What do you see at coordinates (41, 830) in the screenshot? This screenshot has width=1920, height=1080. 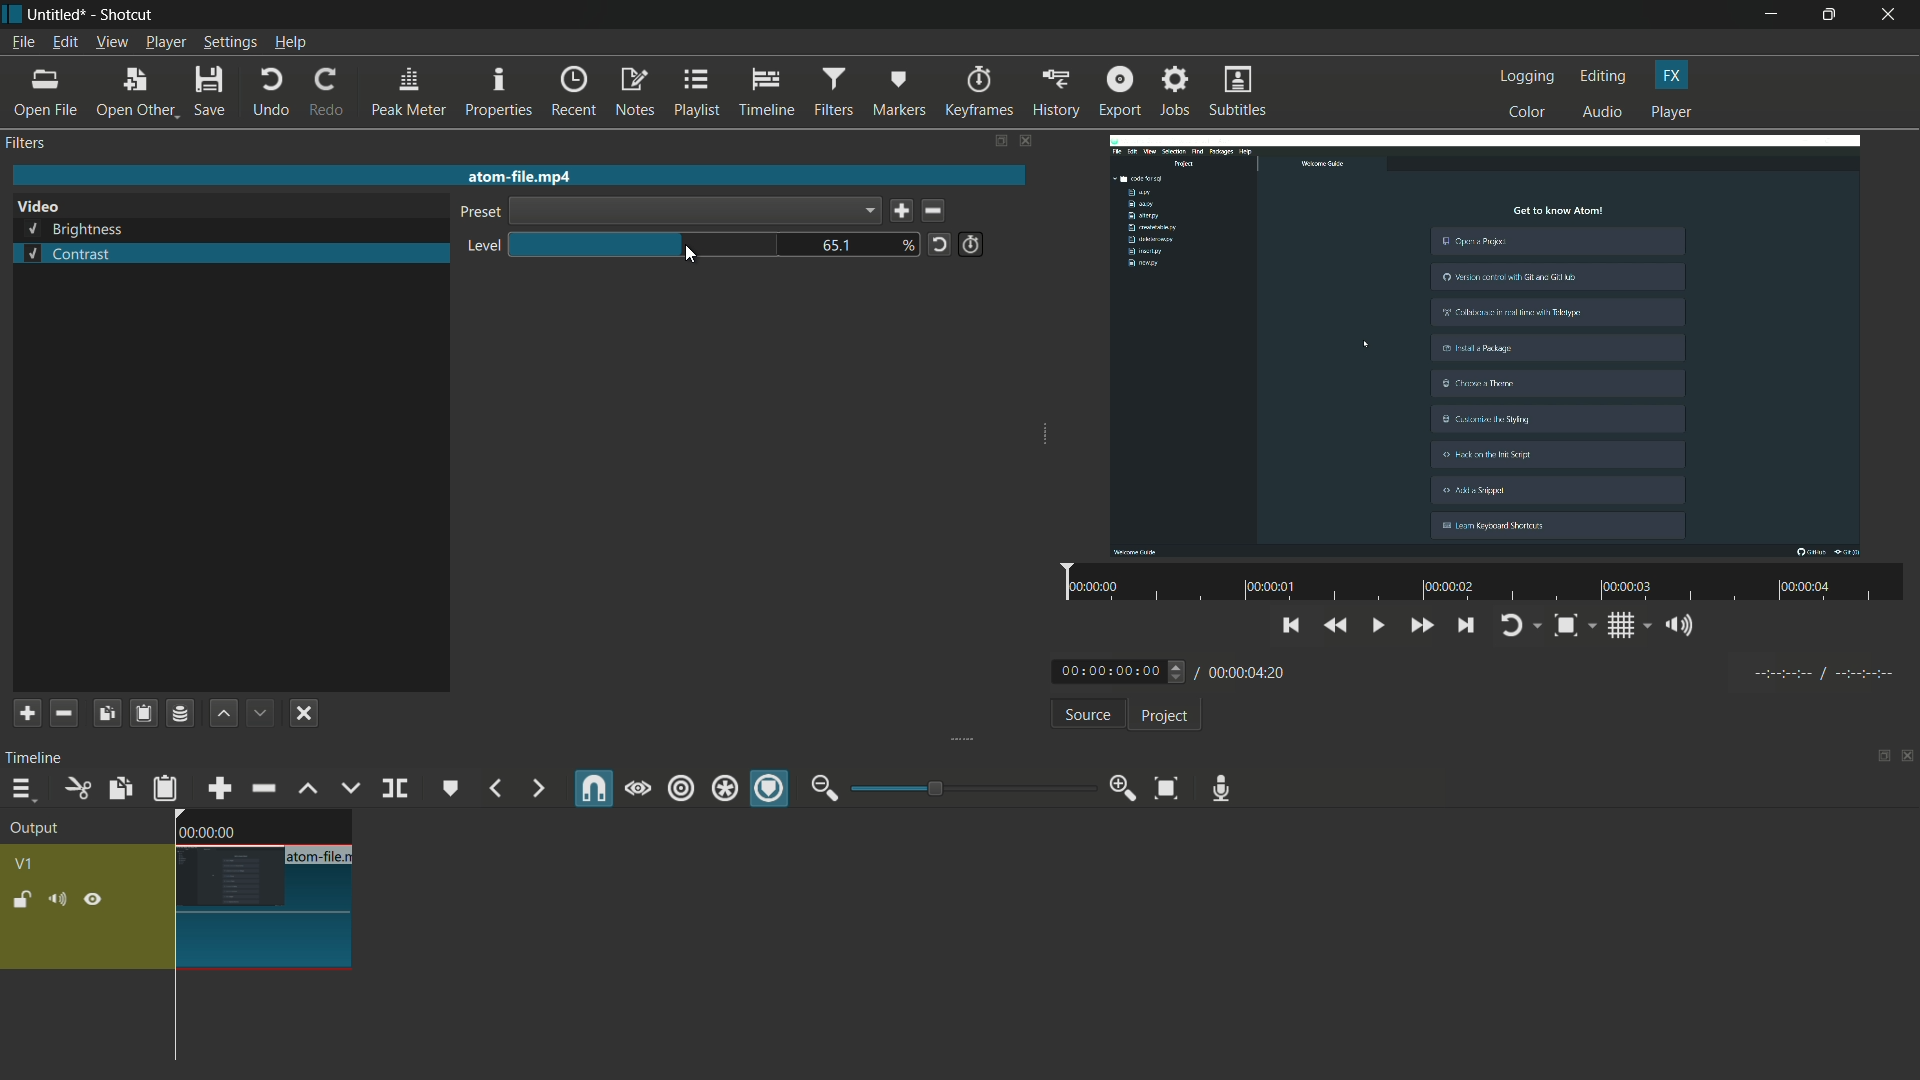 I see `output` at bounding box center [41, 830].